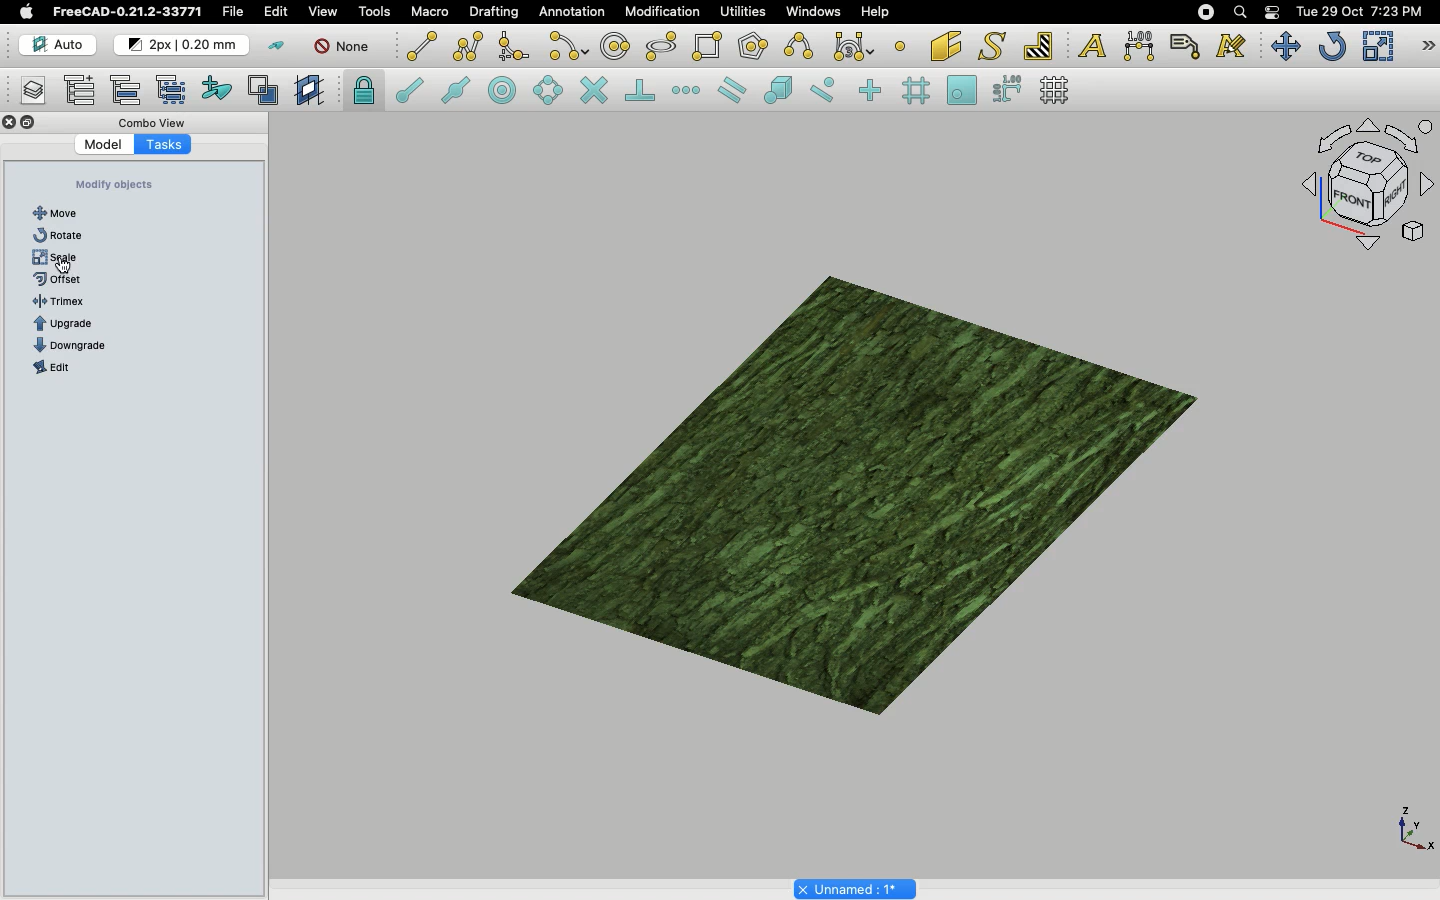 The image size is (1440, 900). I want to click on Macro, so click(431, 12).